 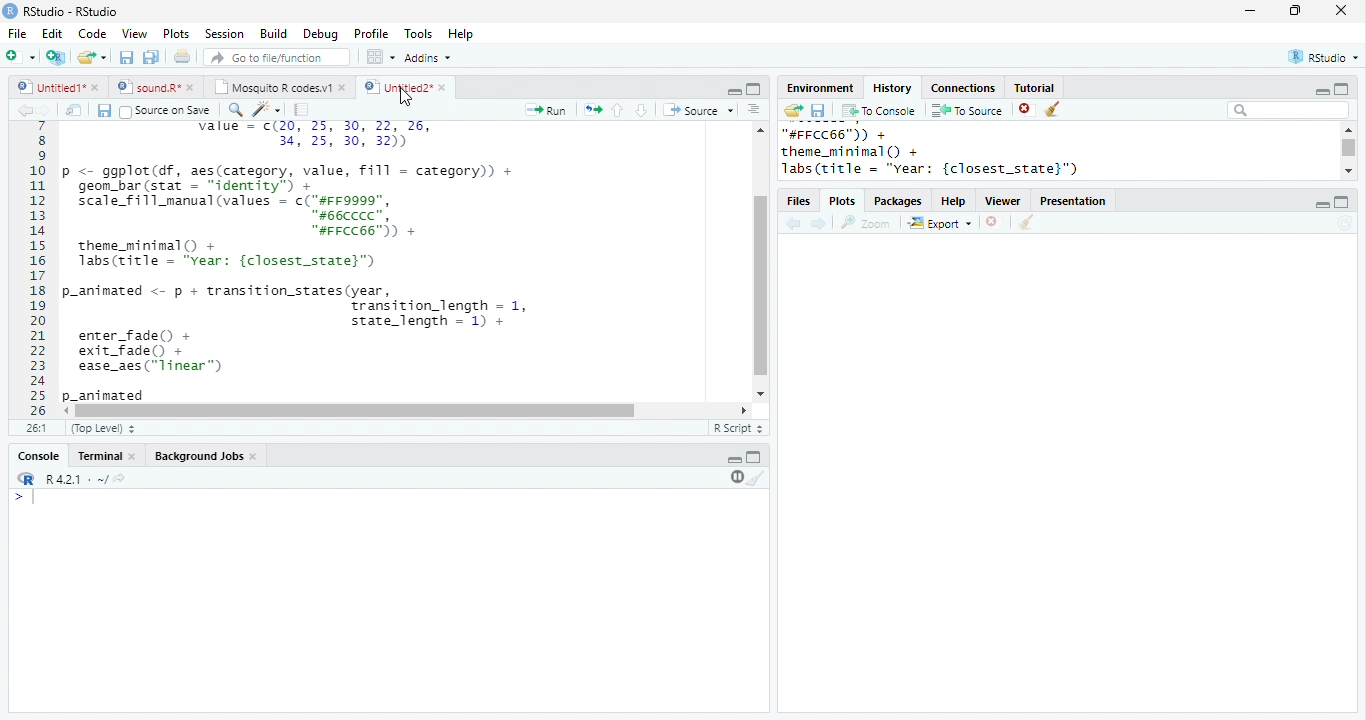 I want to click on scroll bar, so click(x=1349, y=147).